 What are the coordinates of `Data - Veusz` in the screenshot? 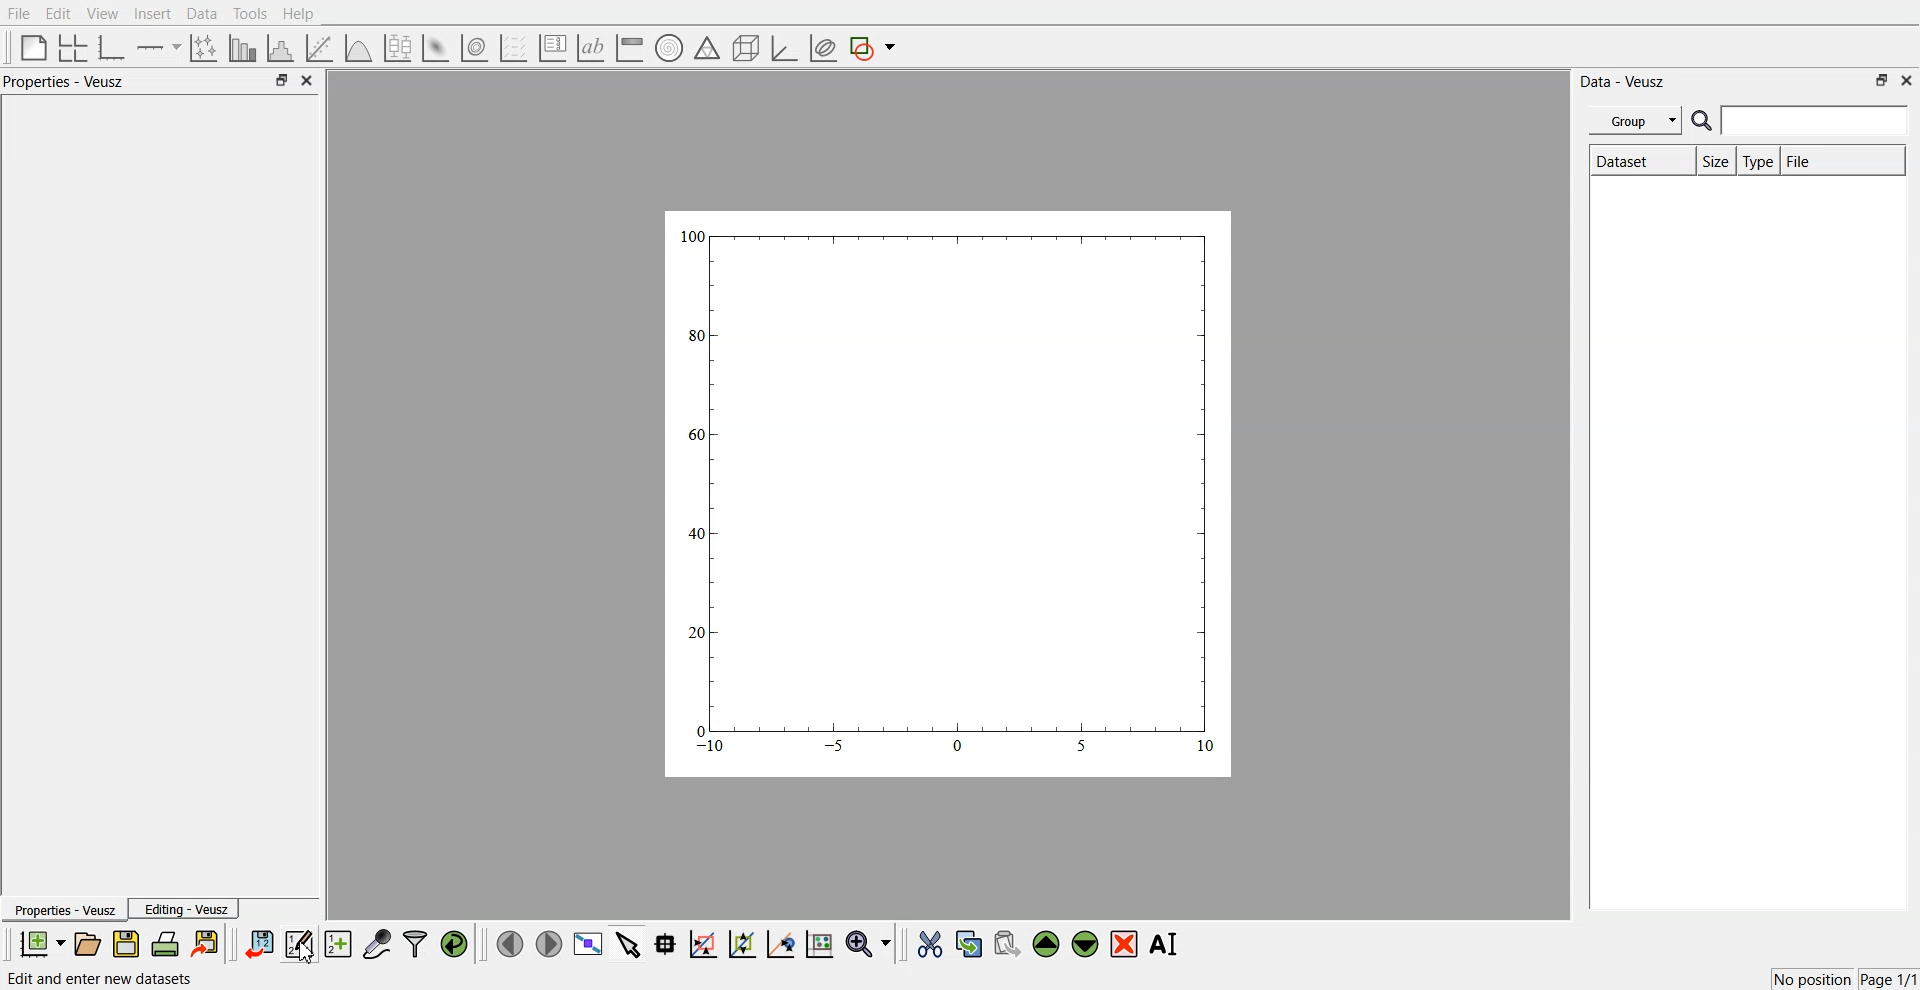 It's located at (1624, 82).